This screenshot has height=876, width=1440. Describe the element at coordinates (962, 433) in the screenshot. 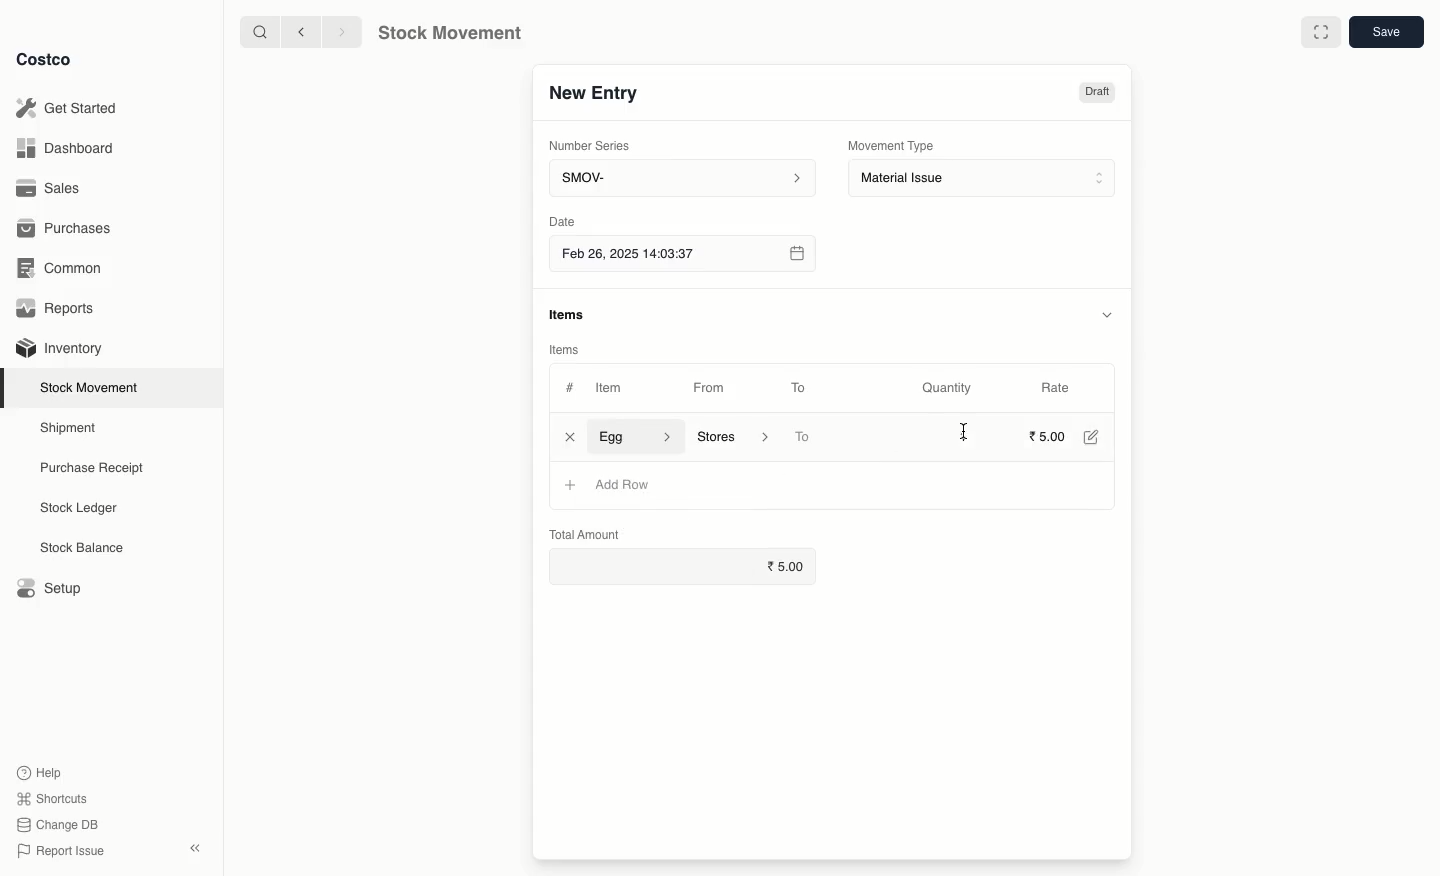

I see `cursor` at that location.